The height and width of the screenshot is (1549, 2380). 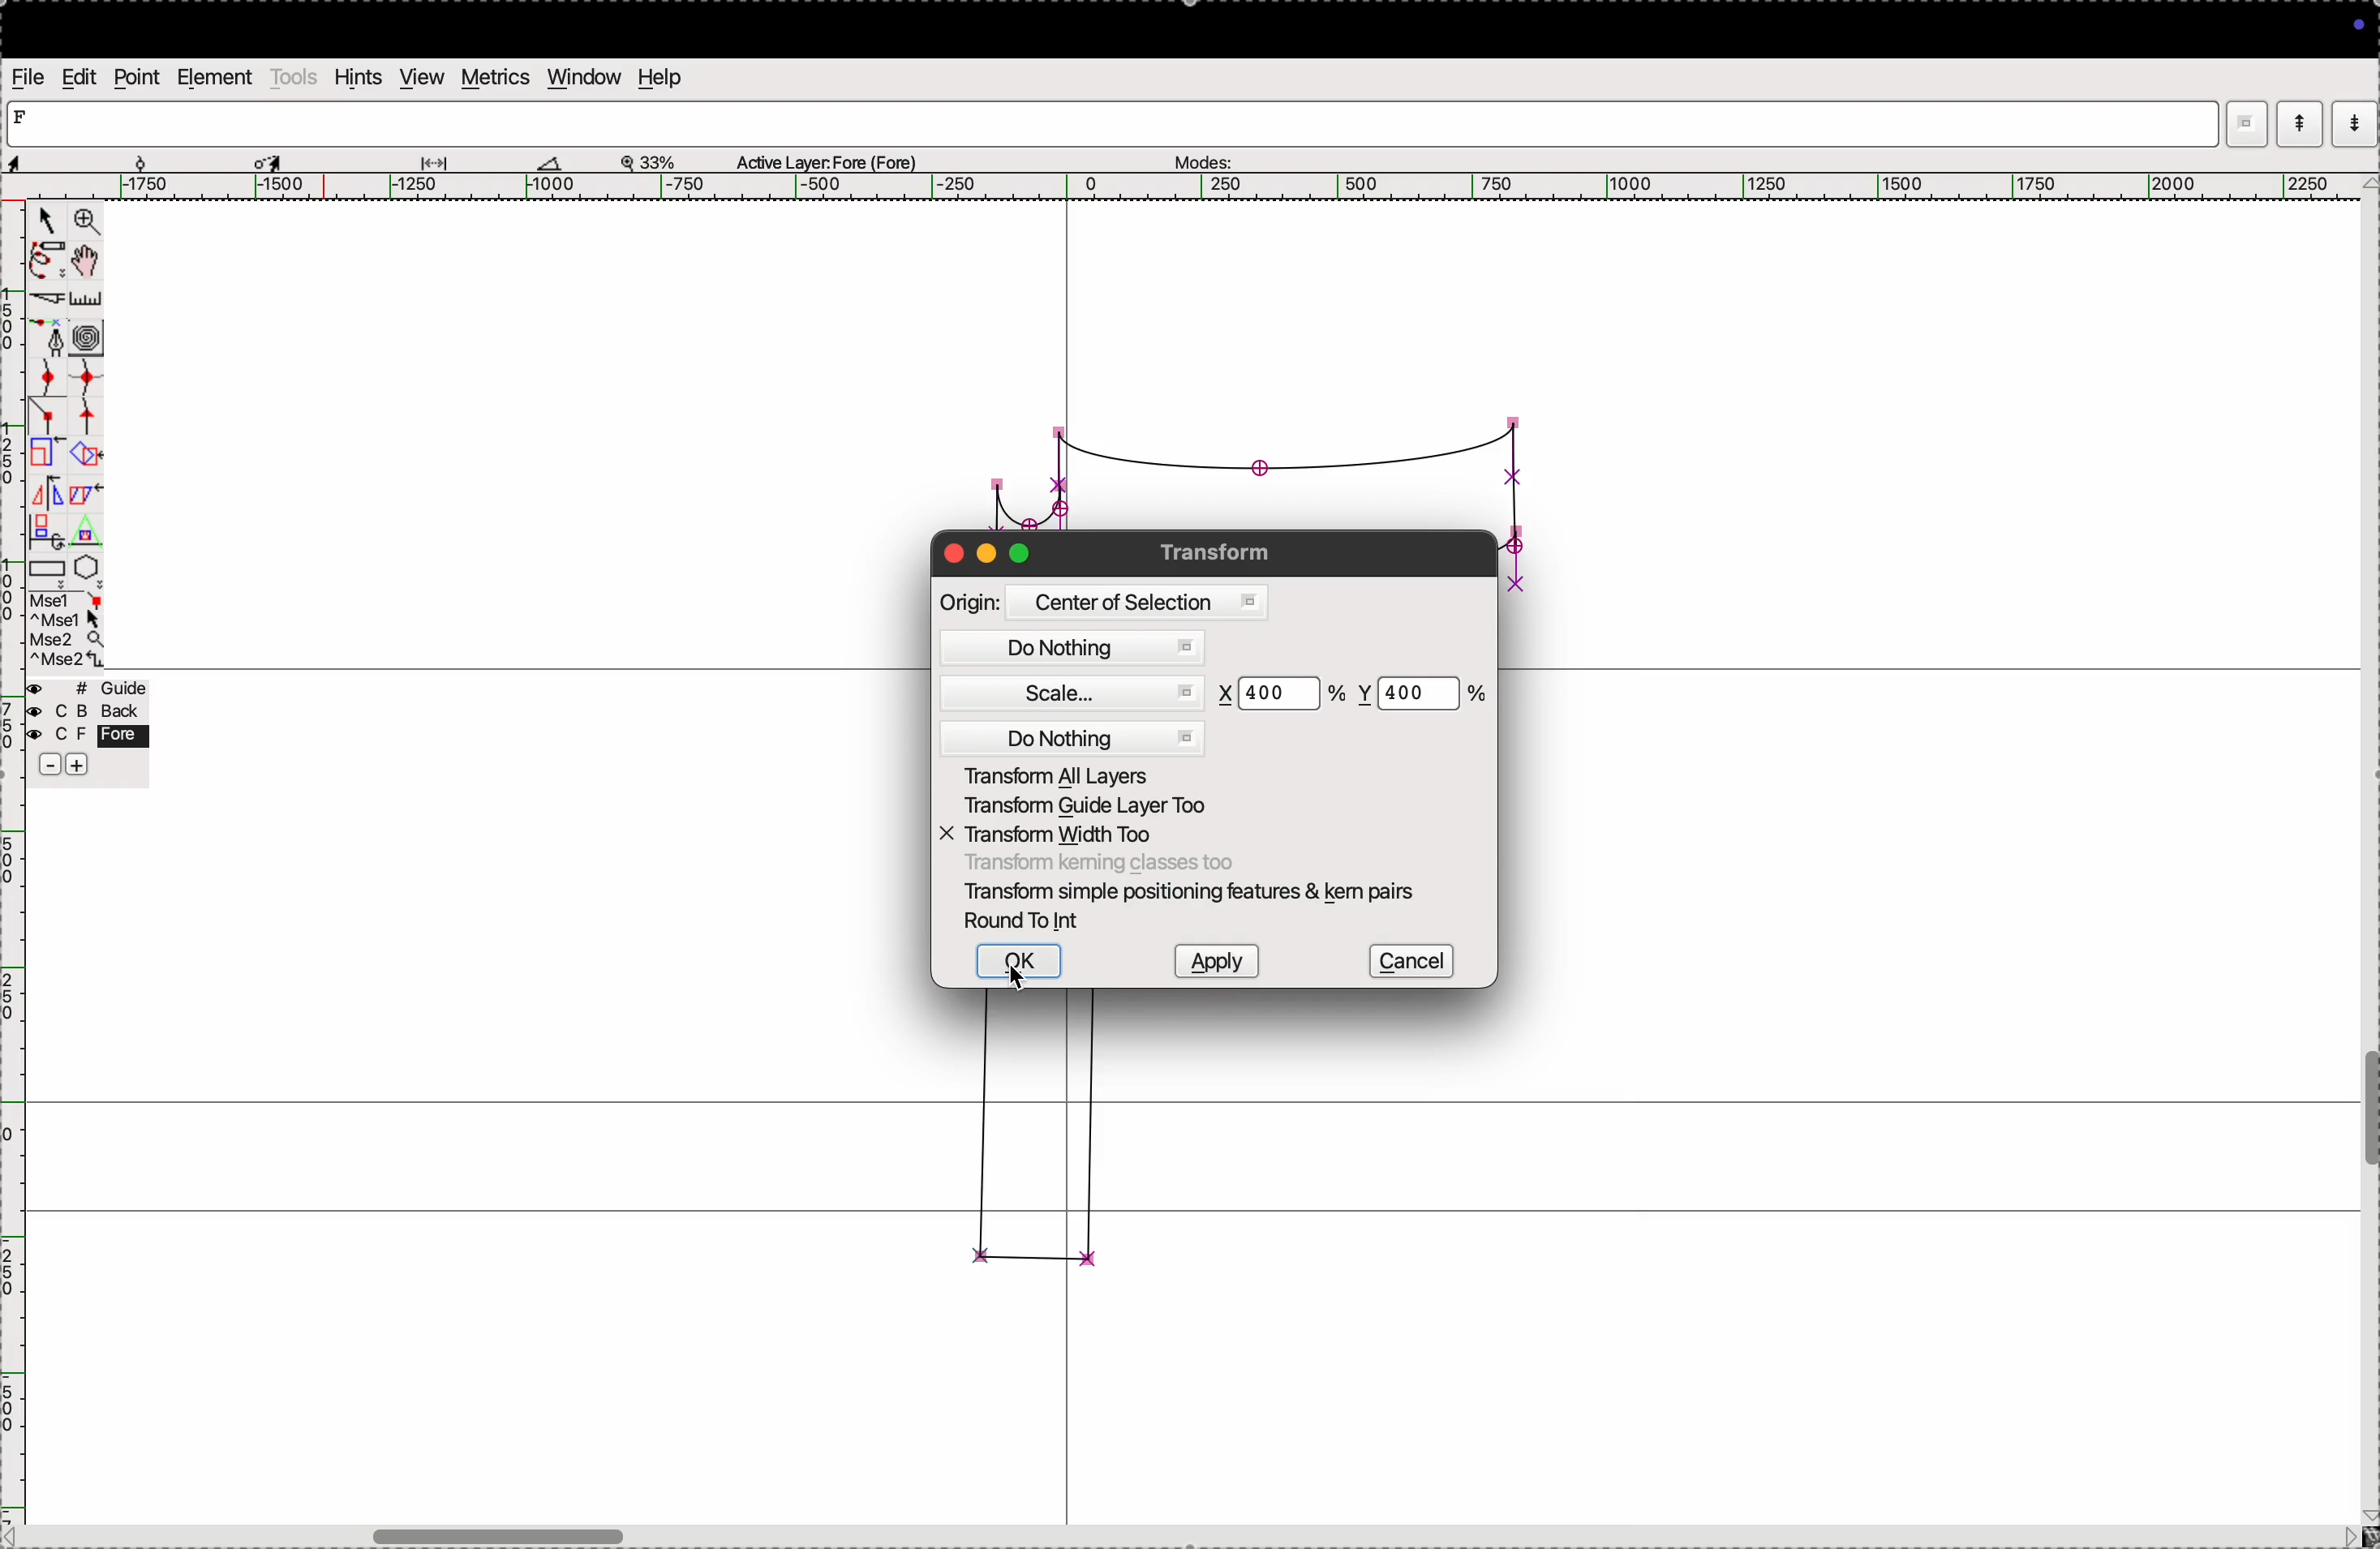 What do you see at coordinates (79, 768) in the screenshot?
I see `add` at bounding box center [79, 768].